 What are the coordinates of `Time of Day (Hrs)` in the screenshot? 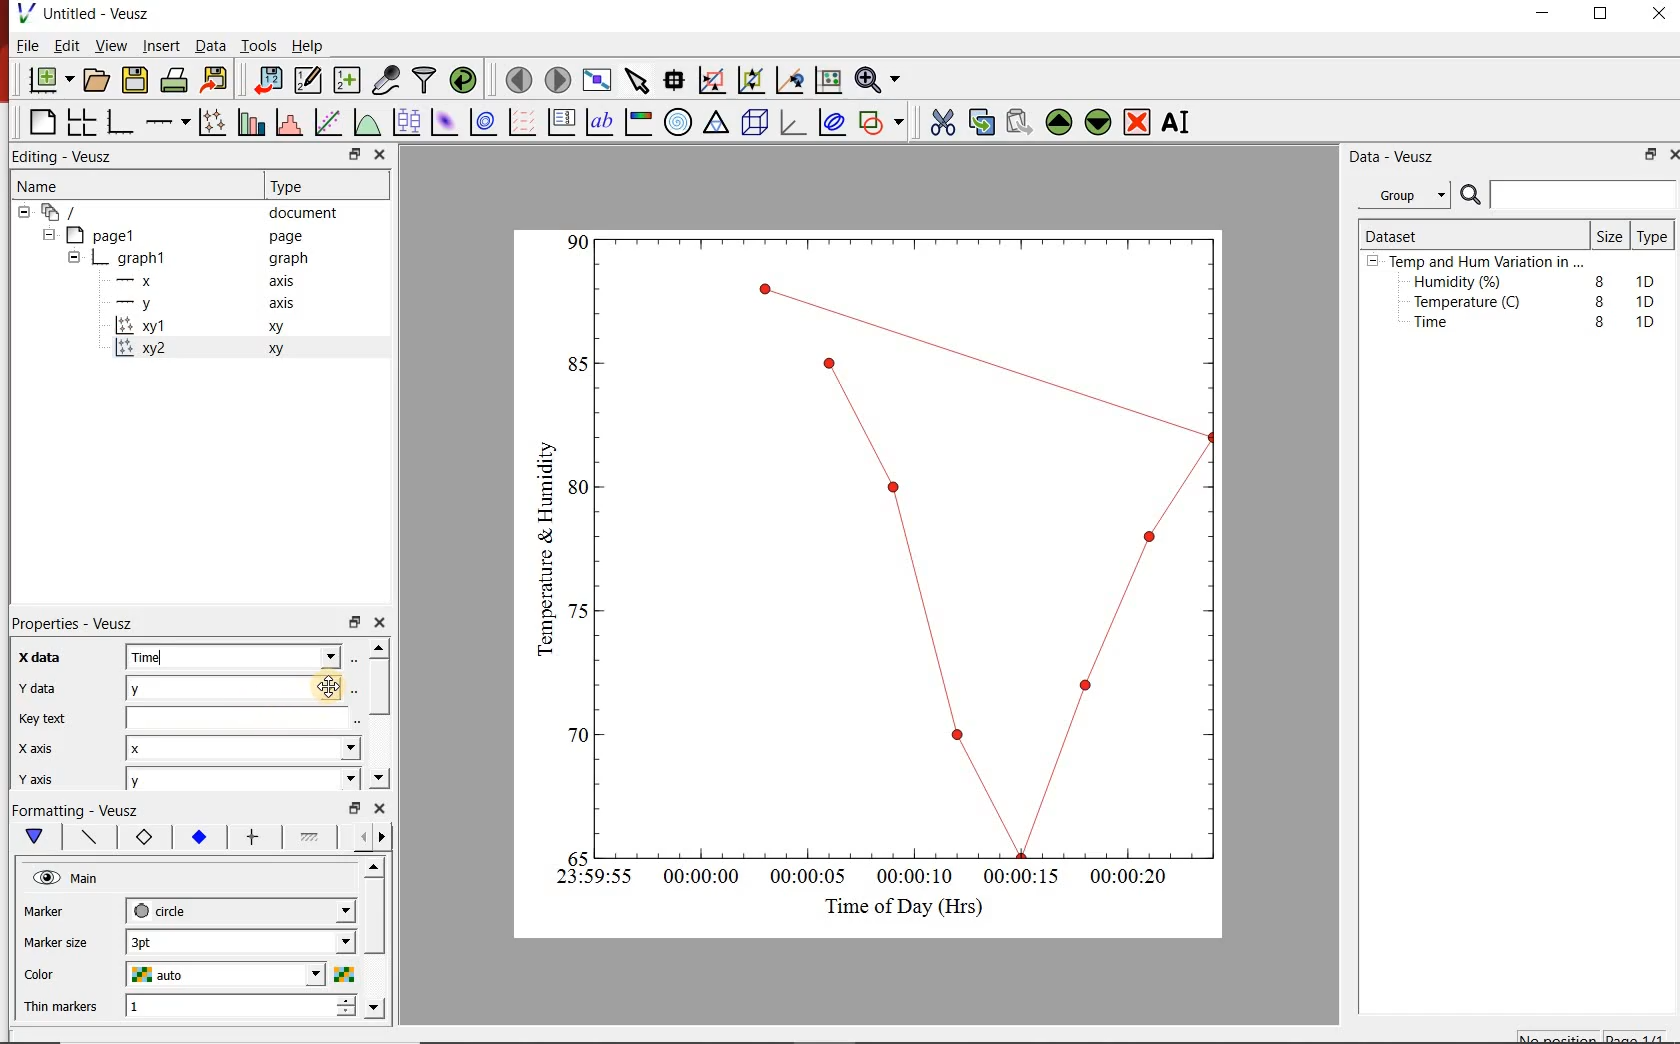 It's located at (896, 906).